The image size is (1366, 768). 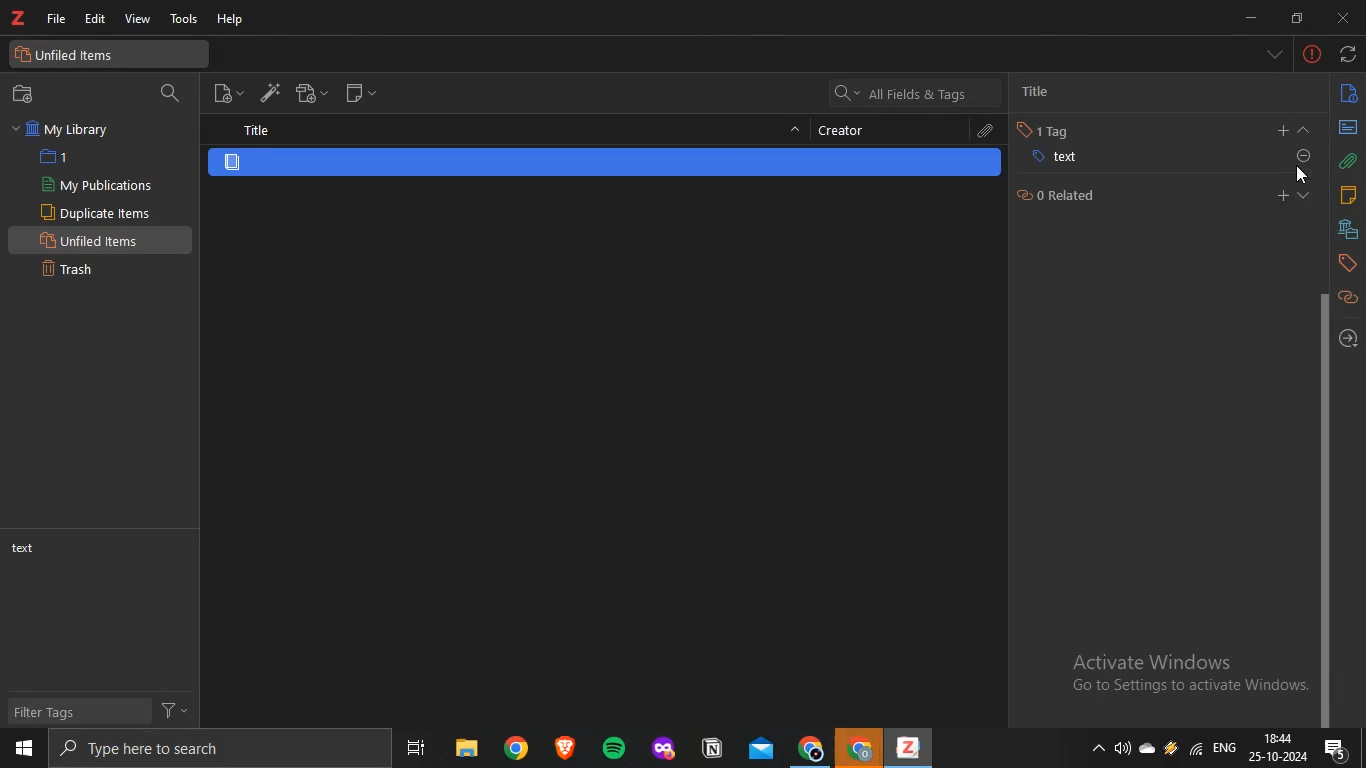 I want to click on chrome, so click(x=854, y=746).